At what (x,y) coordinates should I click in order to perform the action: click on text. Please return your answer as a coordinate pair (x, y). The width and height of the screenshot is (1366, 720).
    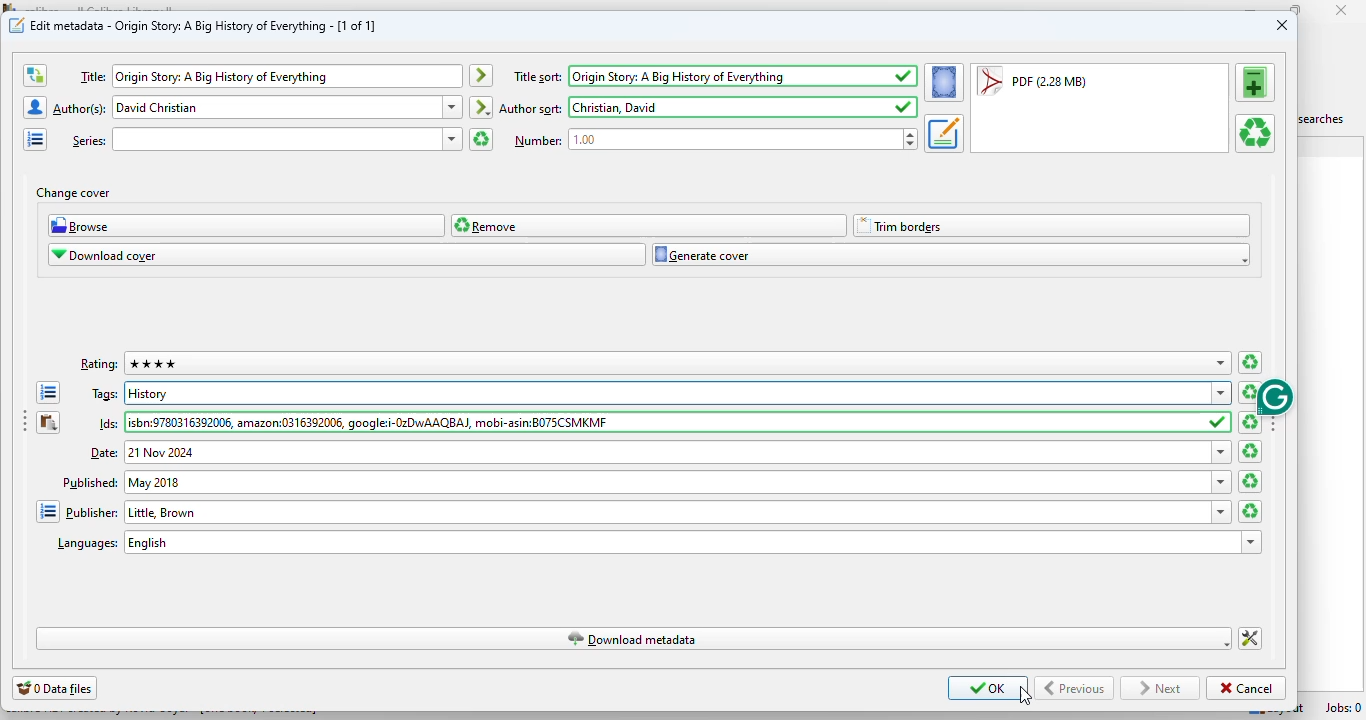
    Looking at the image, I should click on (89, 481).